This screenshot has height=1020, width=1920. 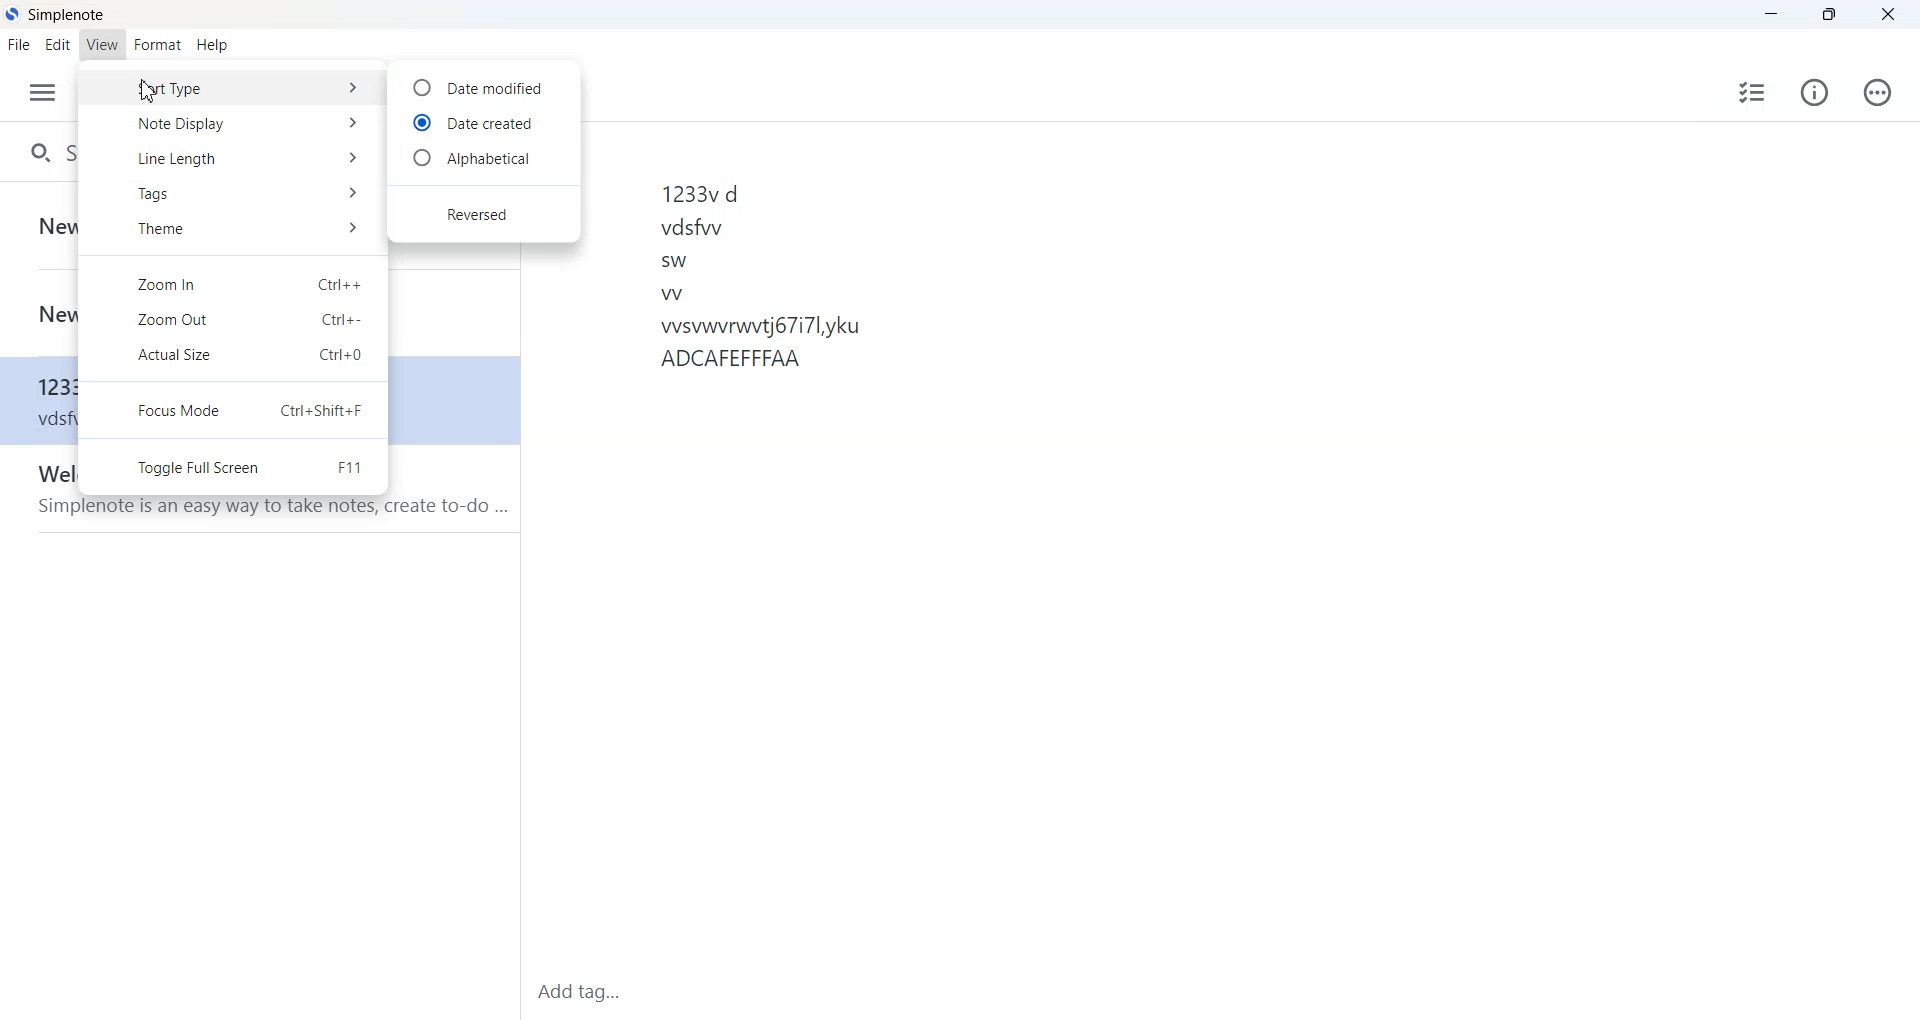 What do you see at coordinates (482, 214) in the screenshot?
I see `Reversed` at bounding box center [482, 214].